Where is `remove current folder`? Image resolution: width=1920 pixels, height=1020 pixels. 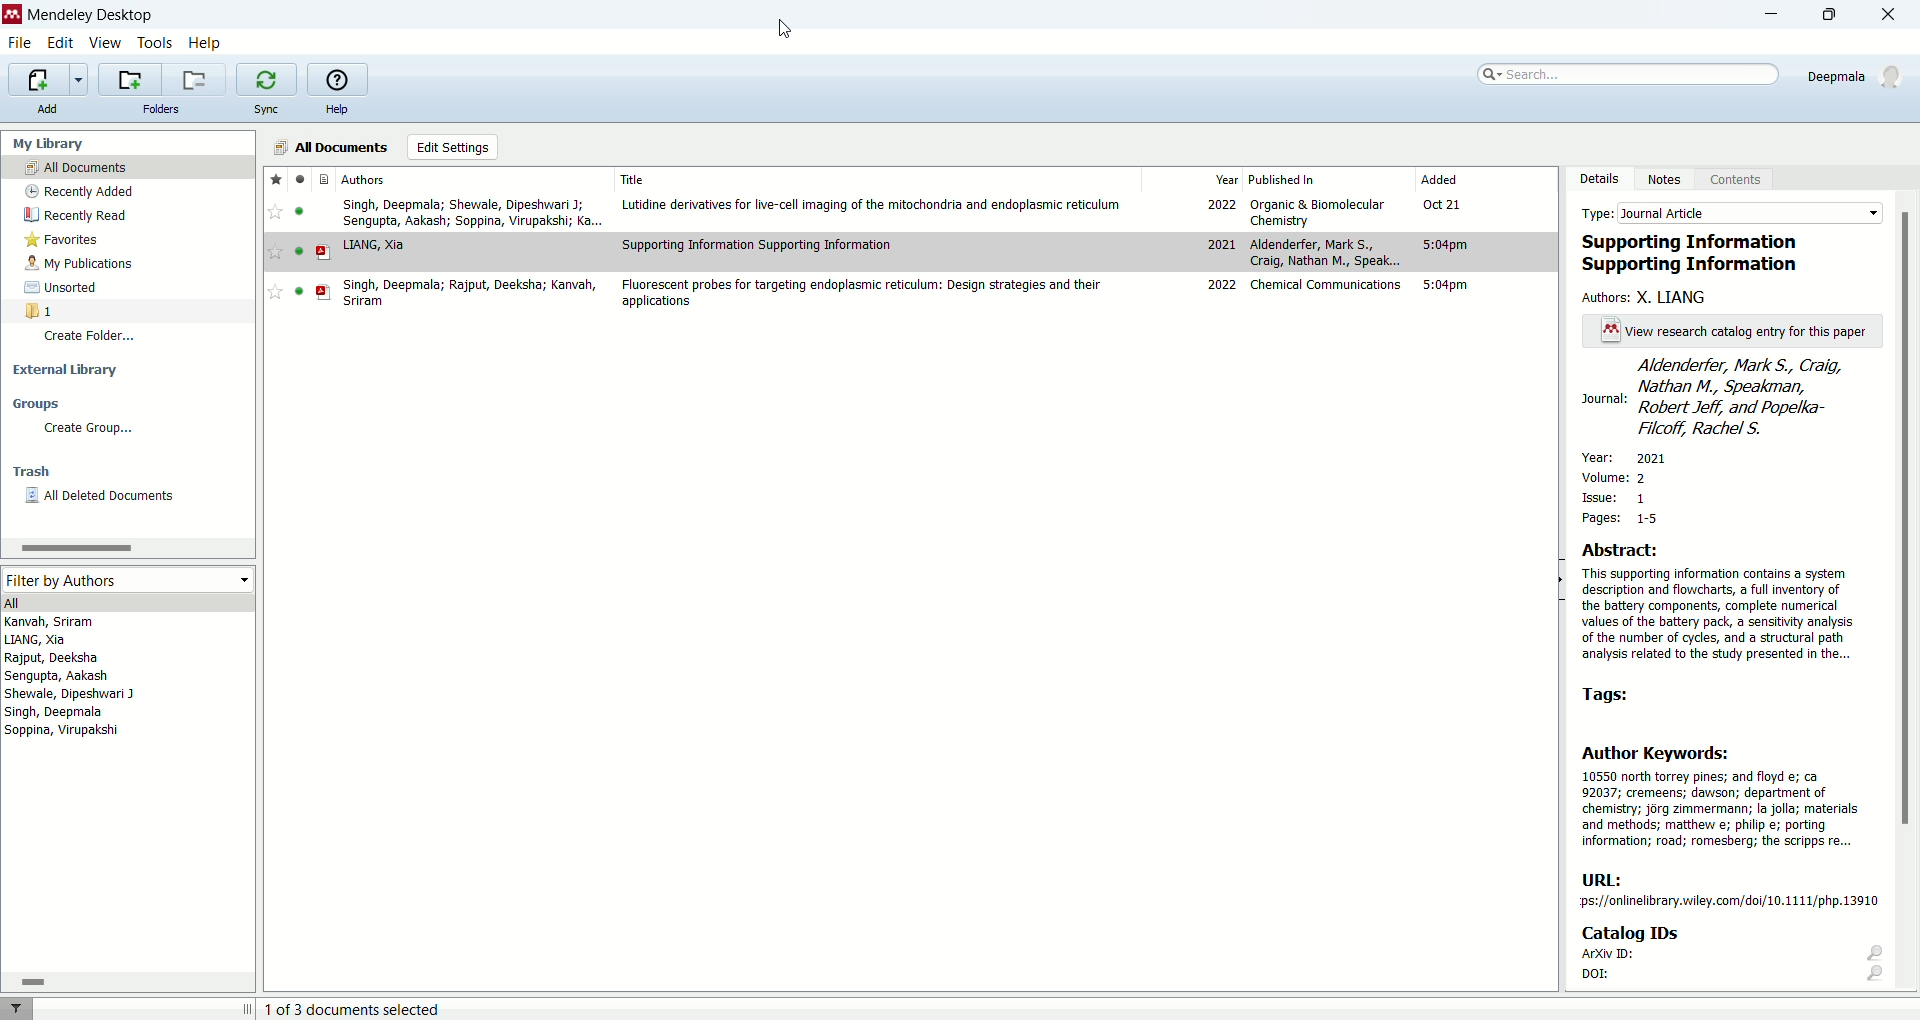
remove current folder is located at coordinates (196, 79).